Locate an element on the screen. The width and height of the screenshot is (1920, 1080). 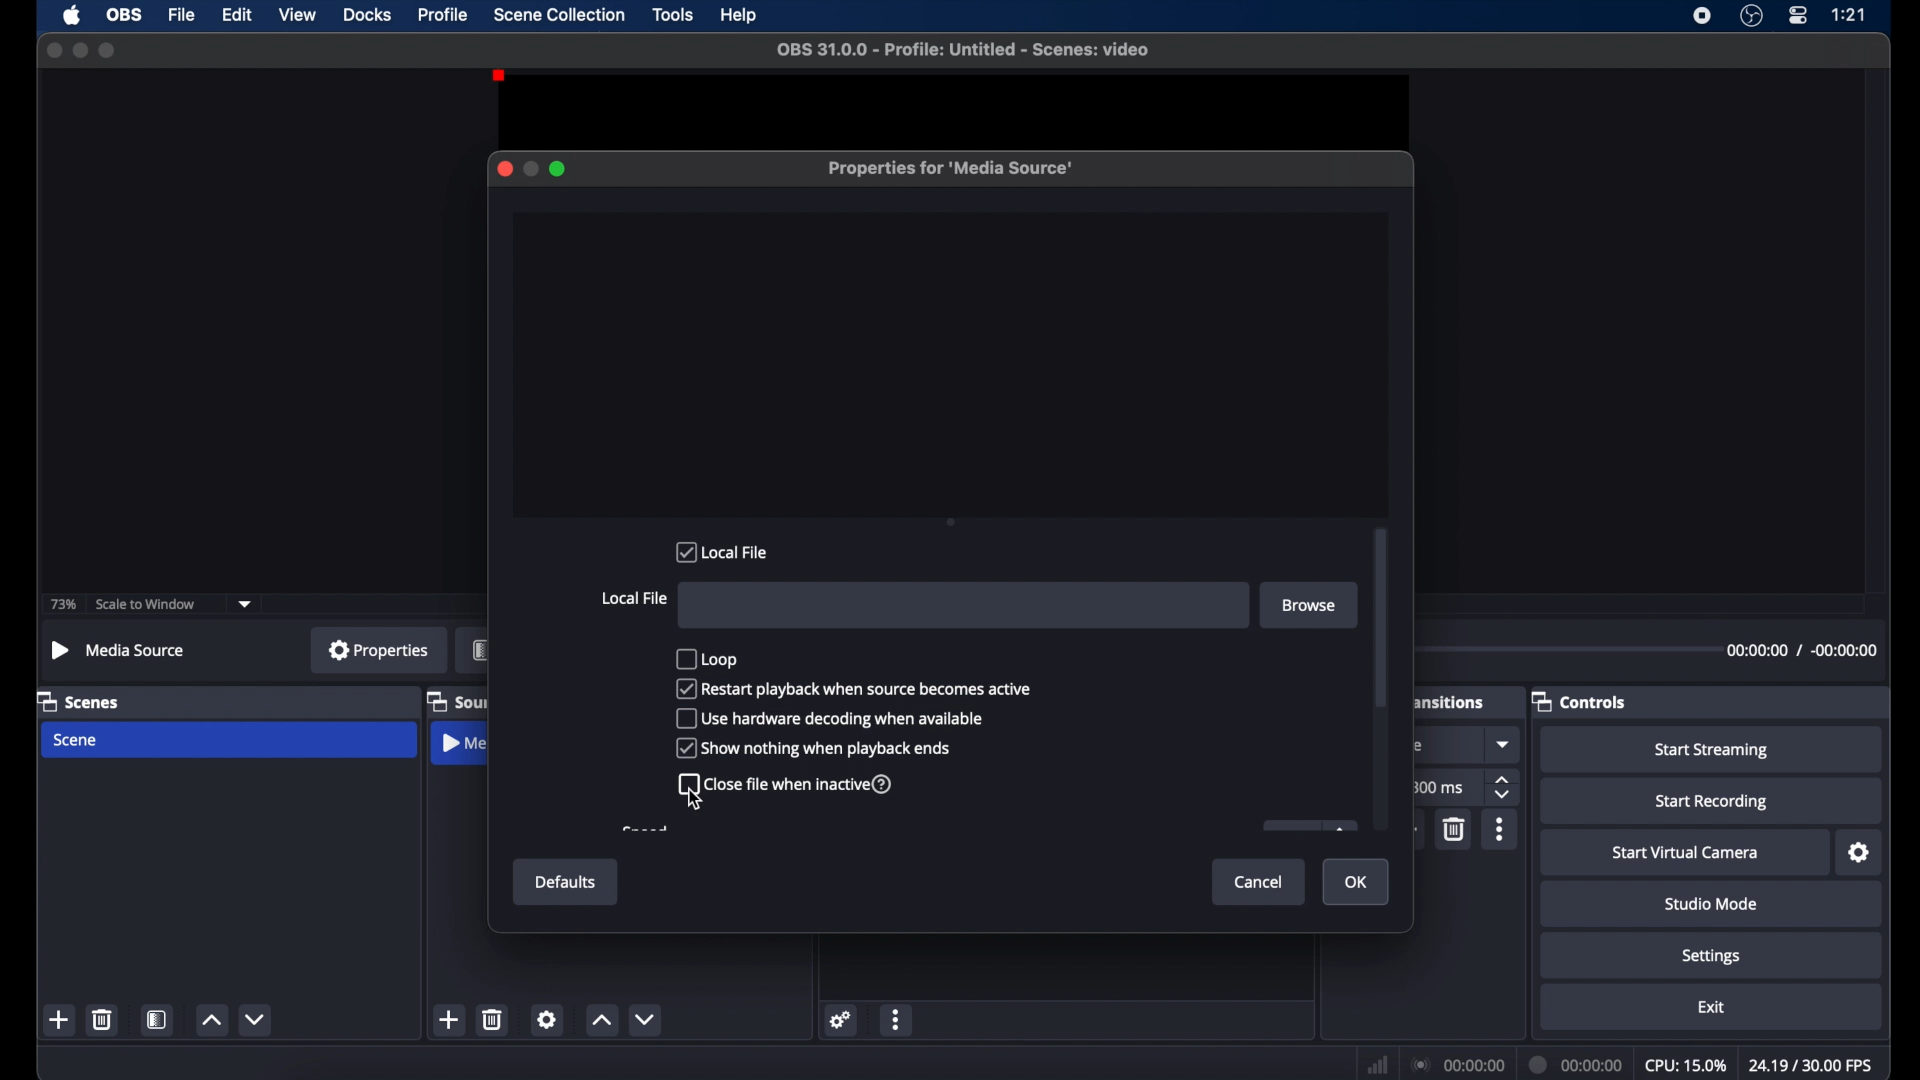
loop is located at coordinates (708, 658).